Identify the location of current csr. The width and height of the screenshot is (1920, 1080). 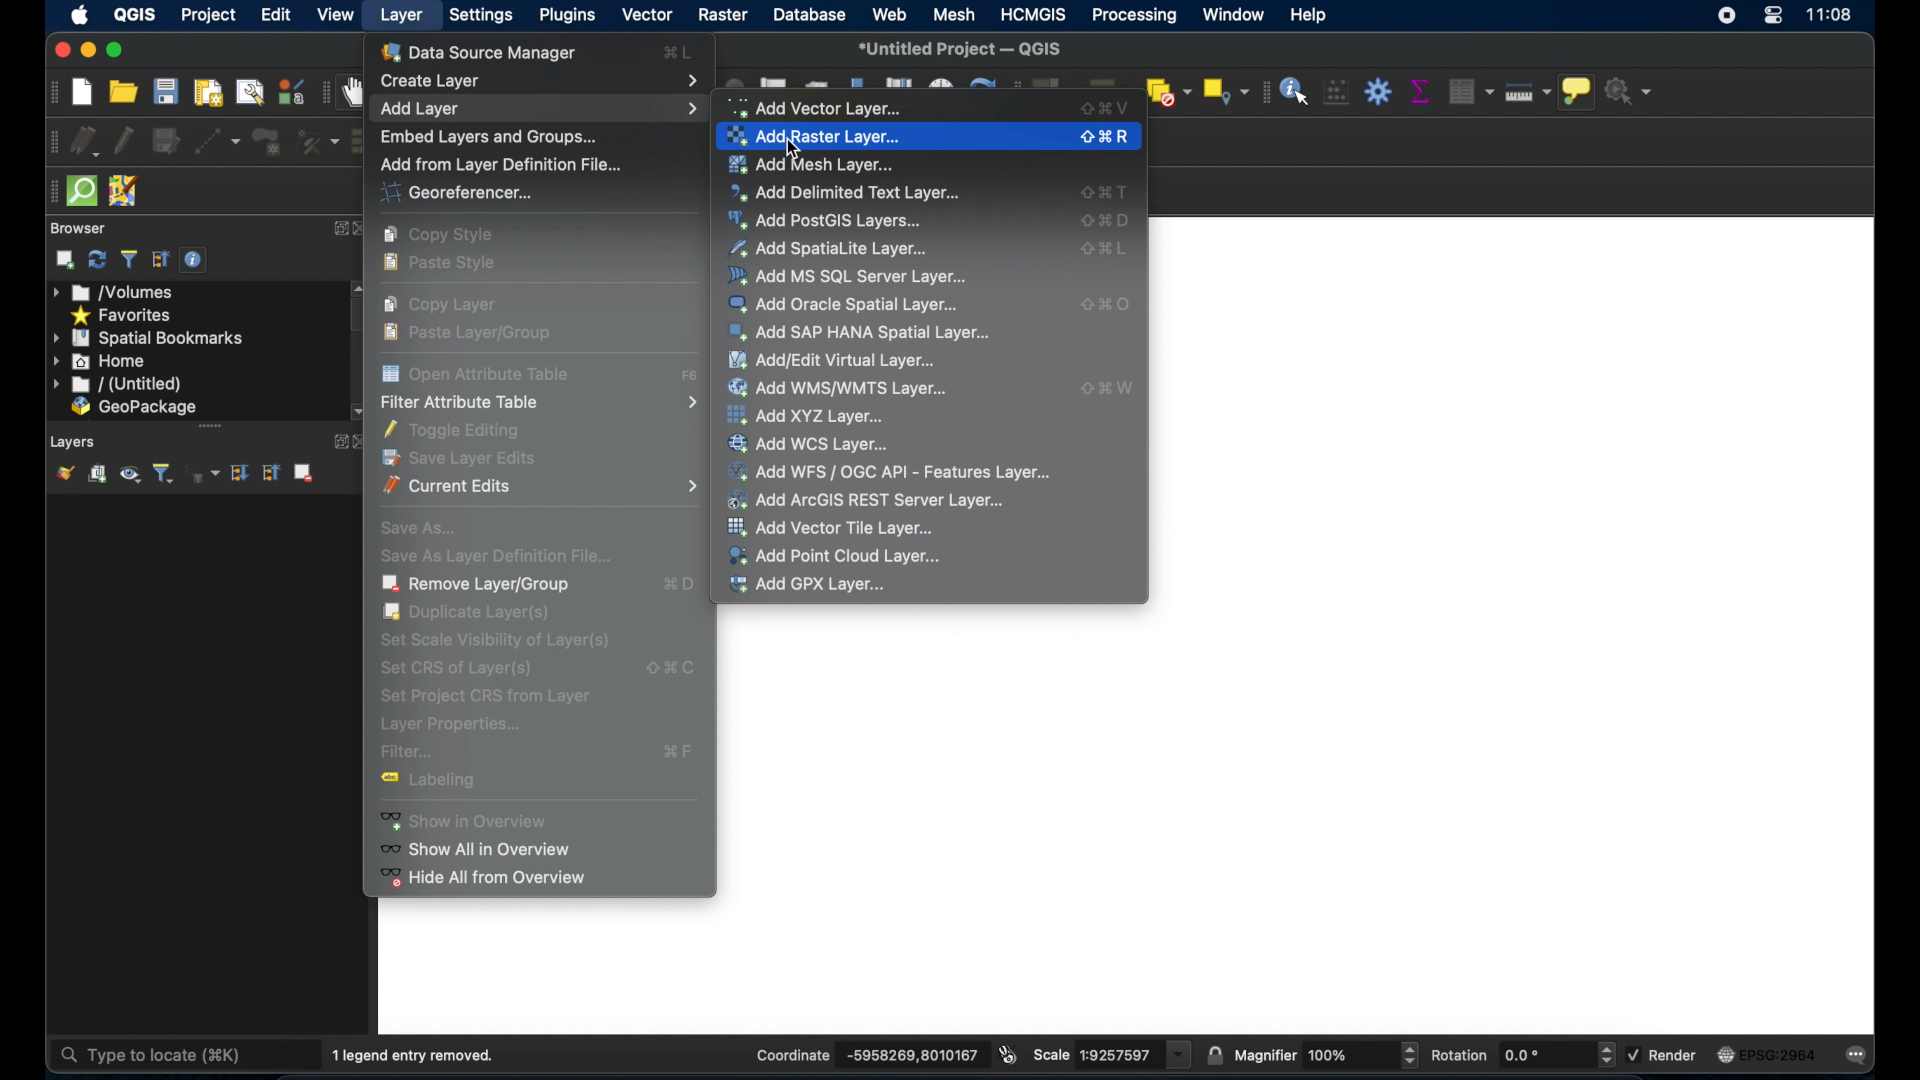
(1774, 1054).